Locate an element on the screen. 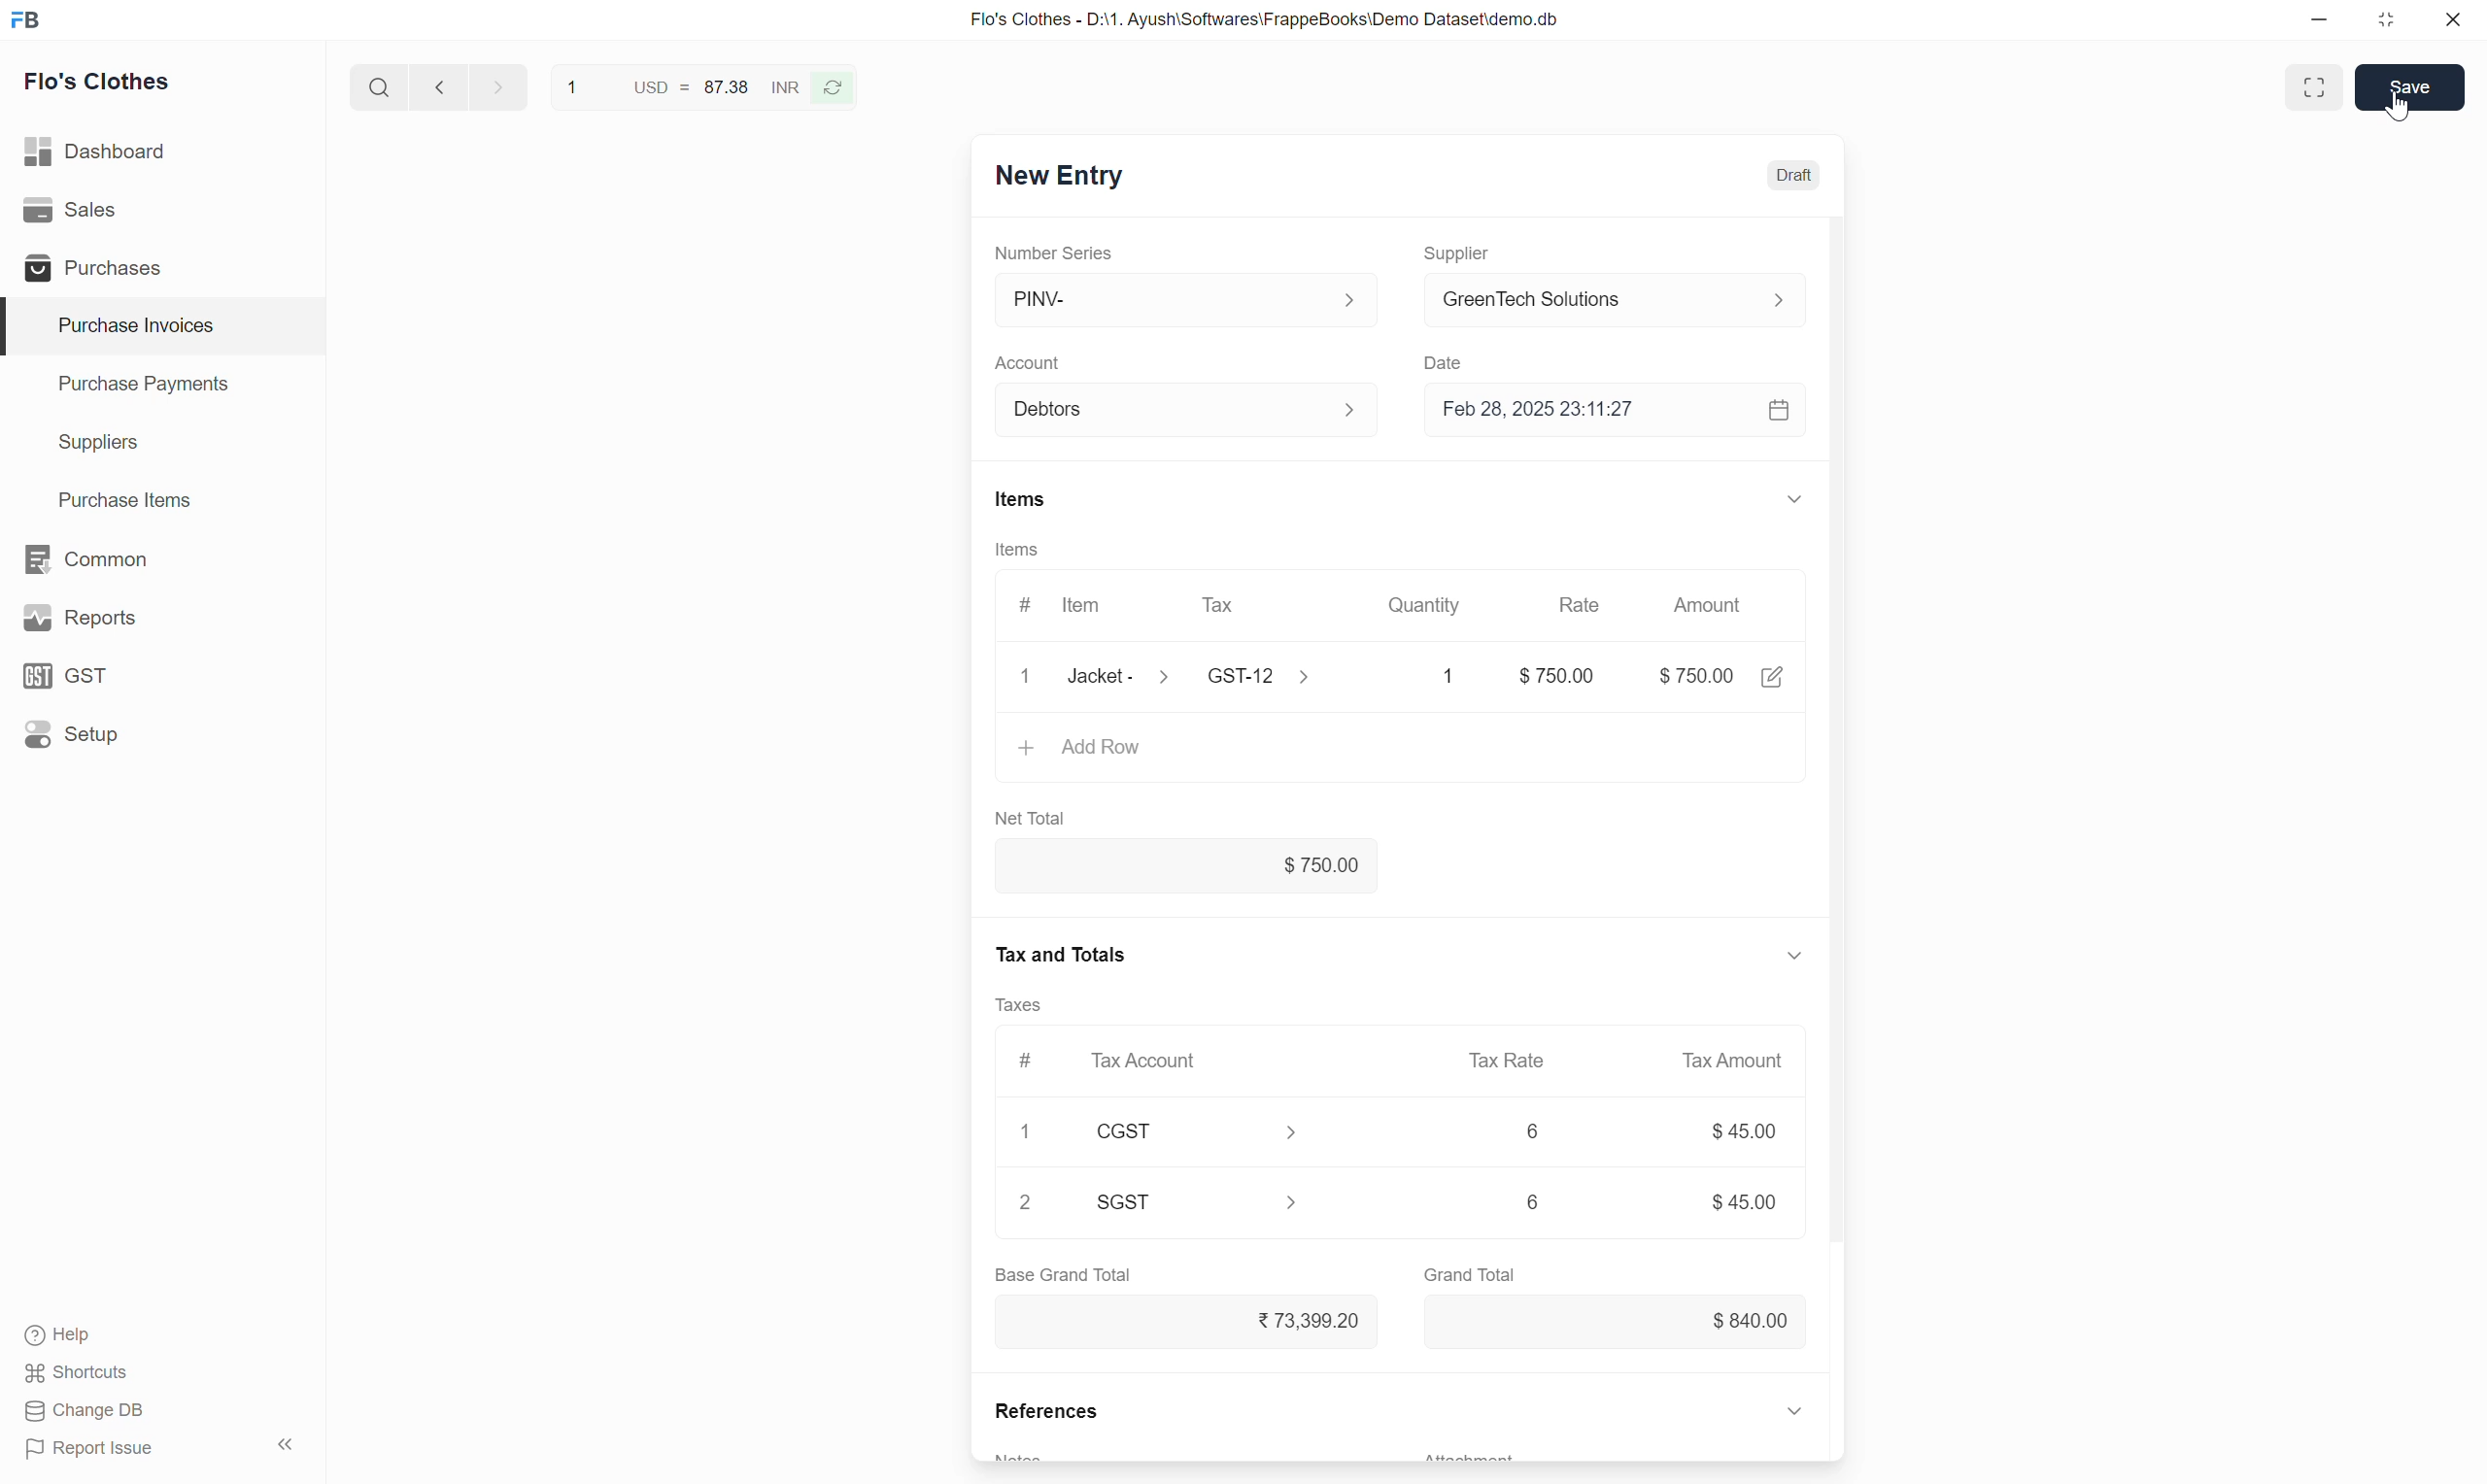 This screenshot has width=2487, height=1484. Sales is located at coordinates (161, 210).